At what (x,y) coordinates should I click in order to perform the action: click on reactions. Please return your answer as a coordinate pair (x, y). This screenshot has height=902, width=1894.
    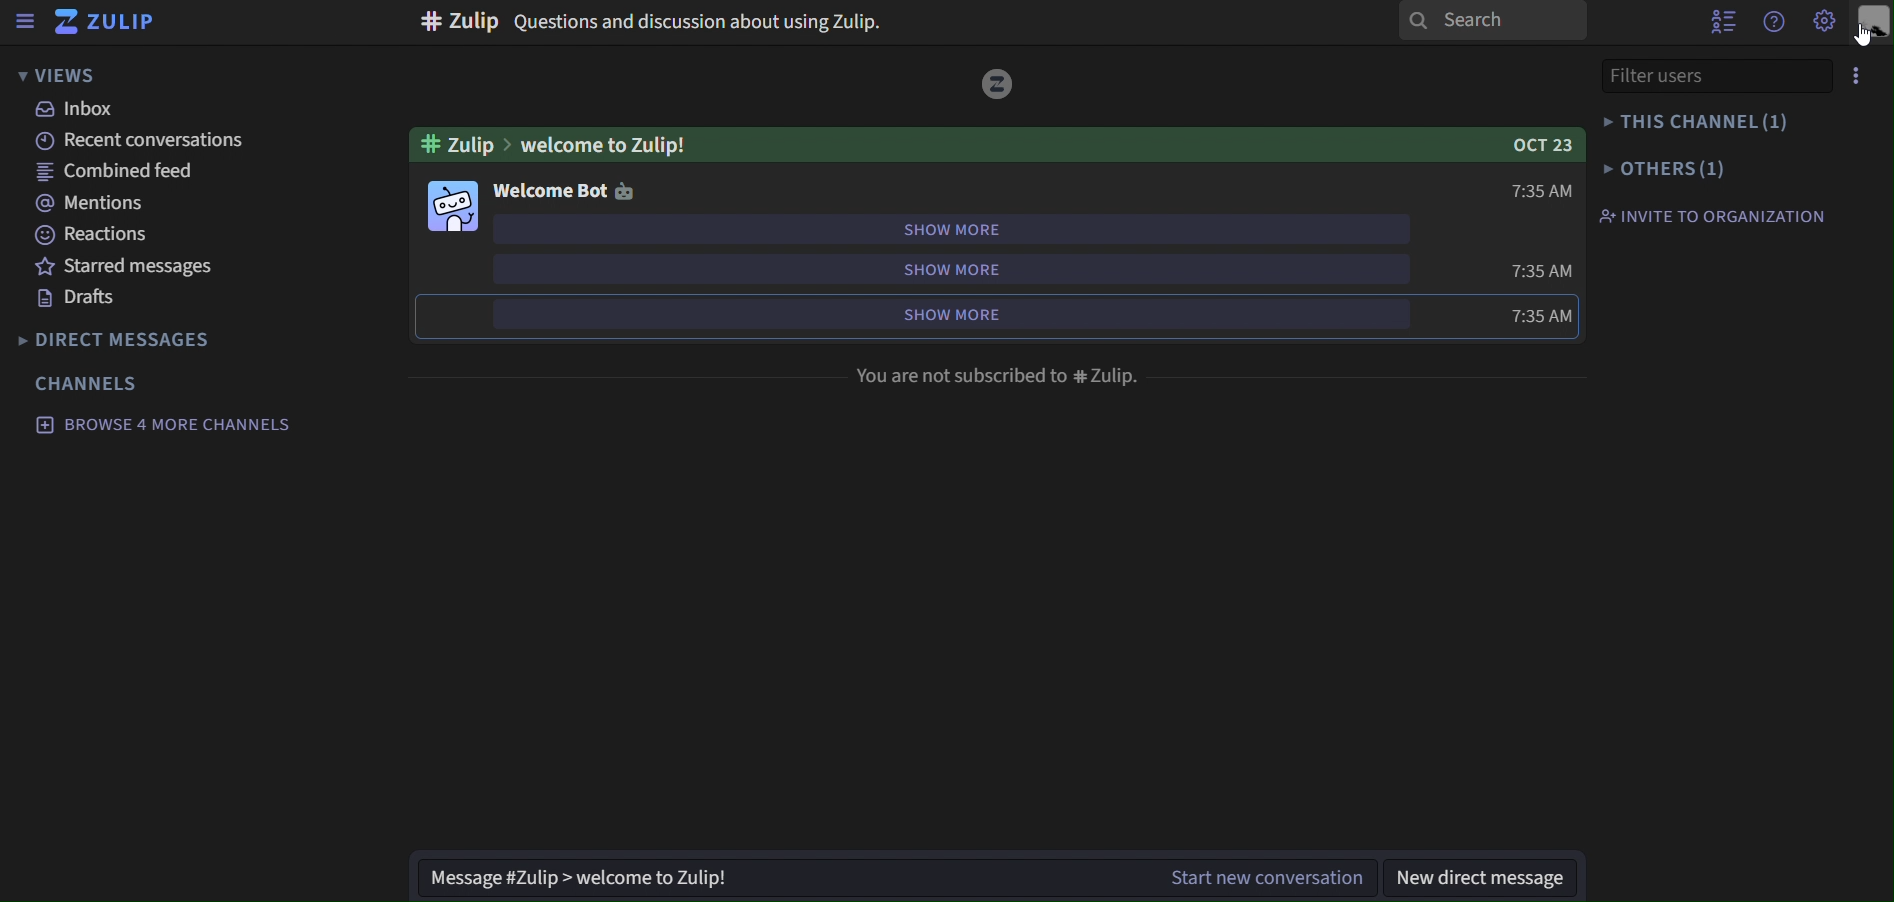
    Looking at the image, I should click on (102, 235).